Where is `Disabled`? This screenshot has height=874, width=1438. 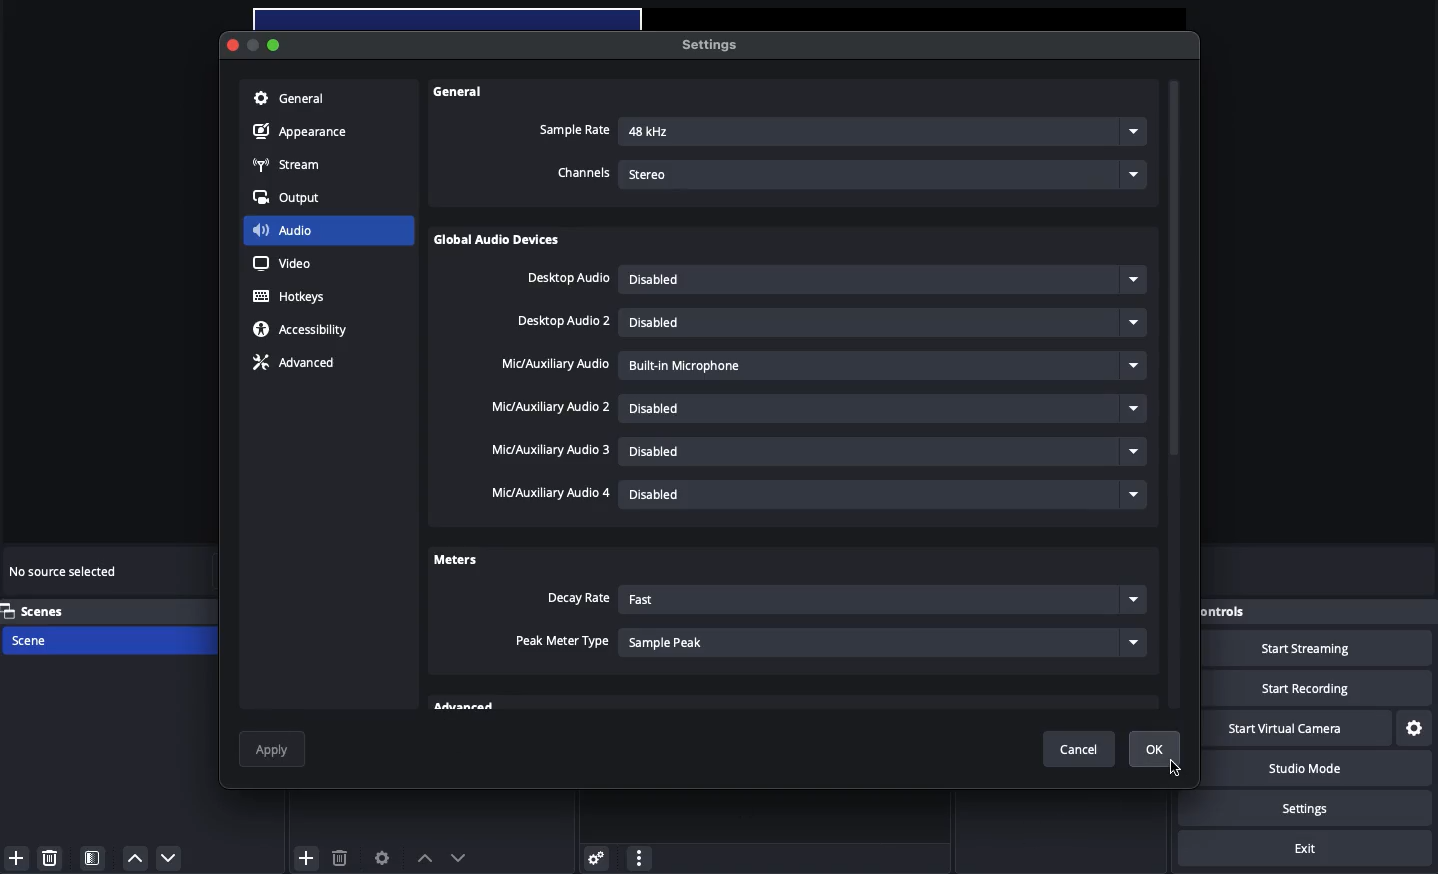 Disabled is located at coordinates (882, 454).